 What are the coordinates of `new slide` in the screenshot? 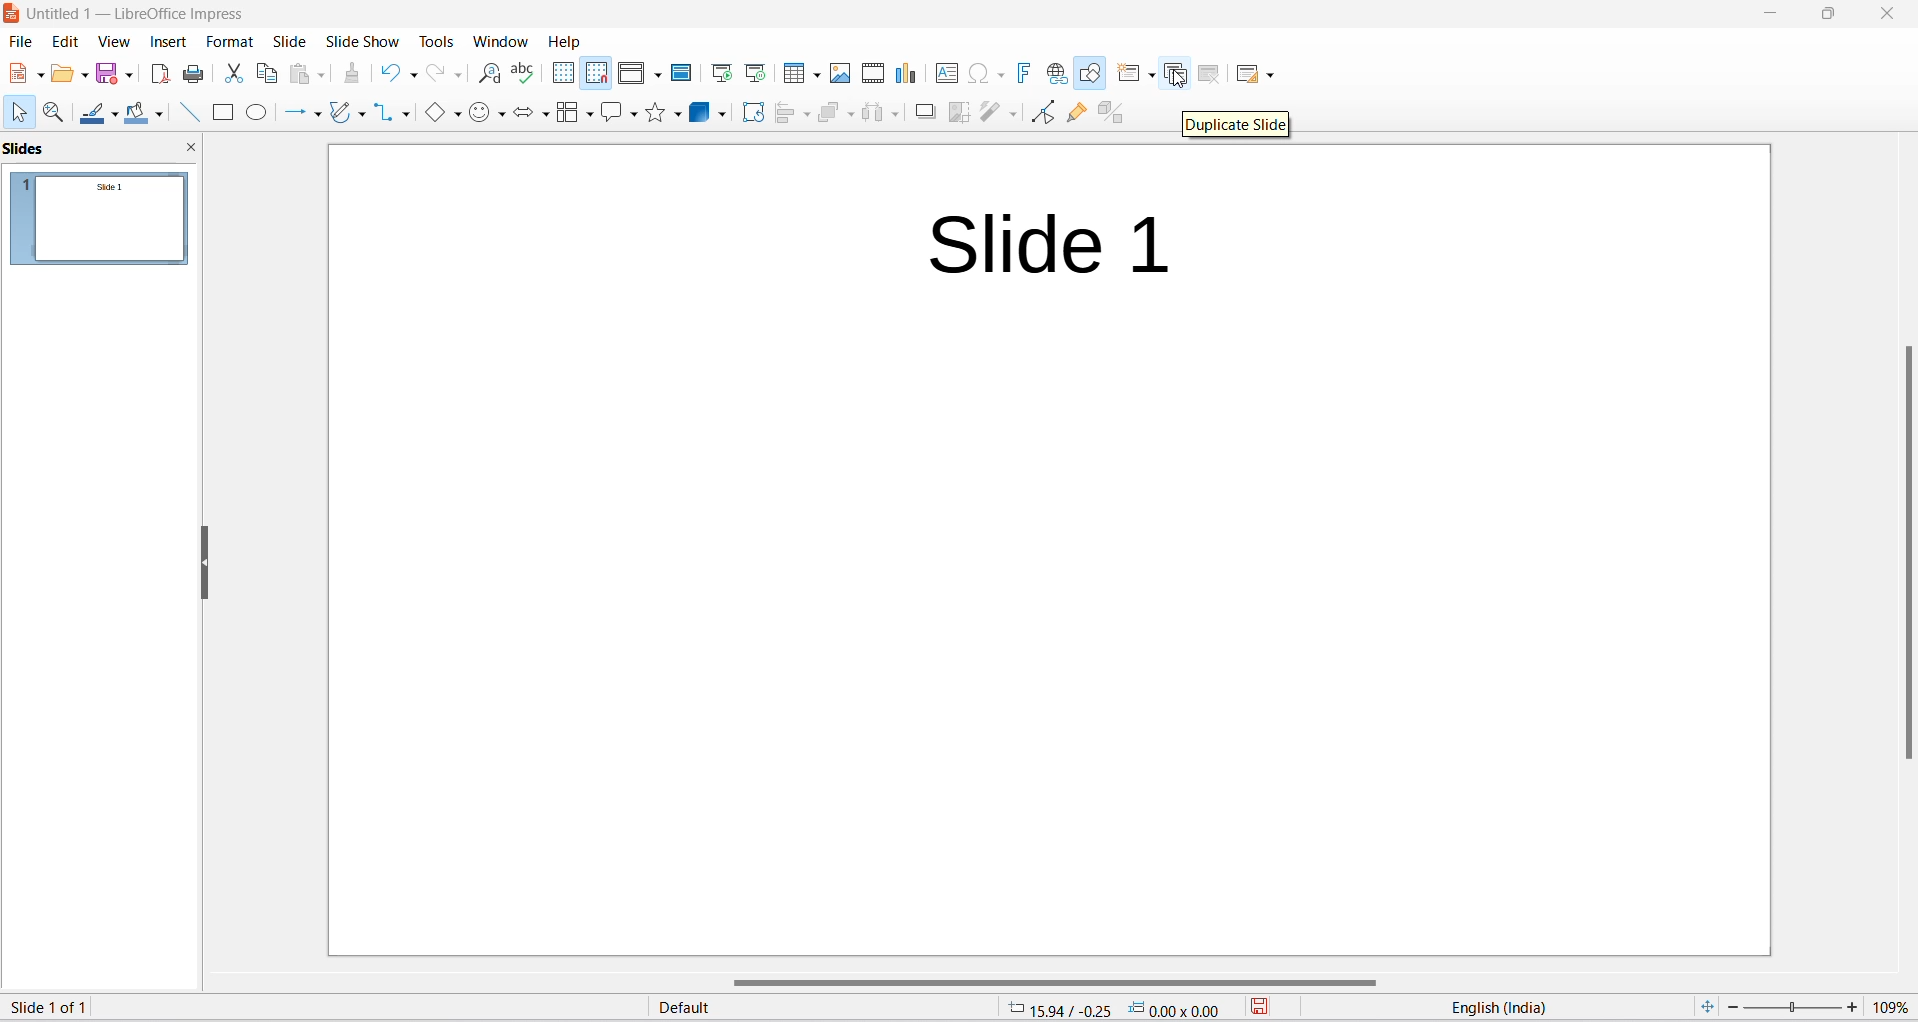 It's located at (1132, 72).